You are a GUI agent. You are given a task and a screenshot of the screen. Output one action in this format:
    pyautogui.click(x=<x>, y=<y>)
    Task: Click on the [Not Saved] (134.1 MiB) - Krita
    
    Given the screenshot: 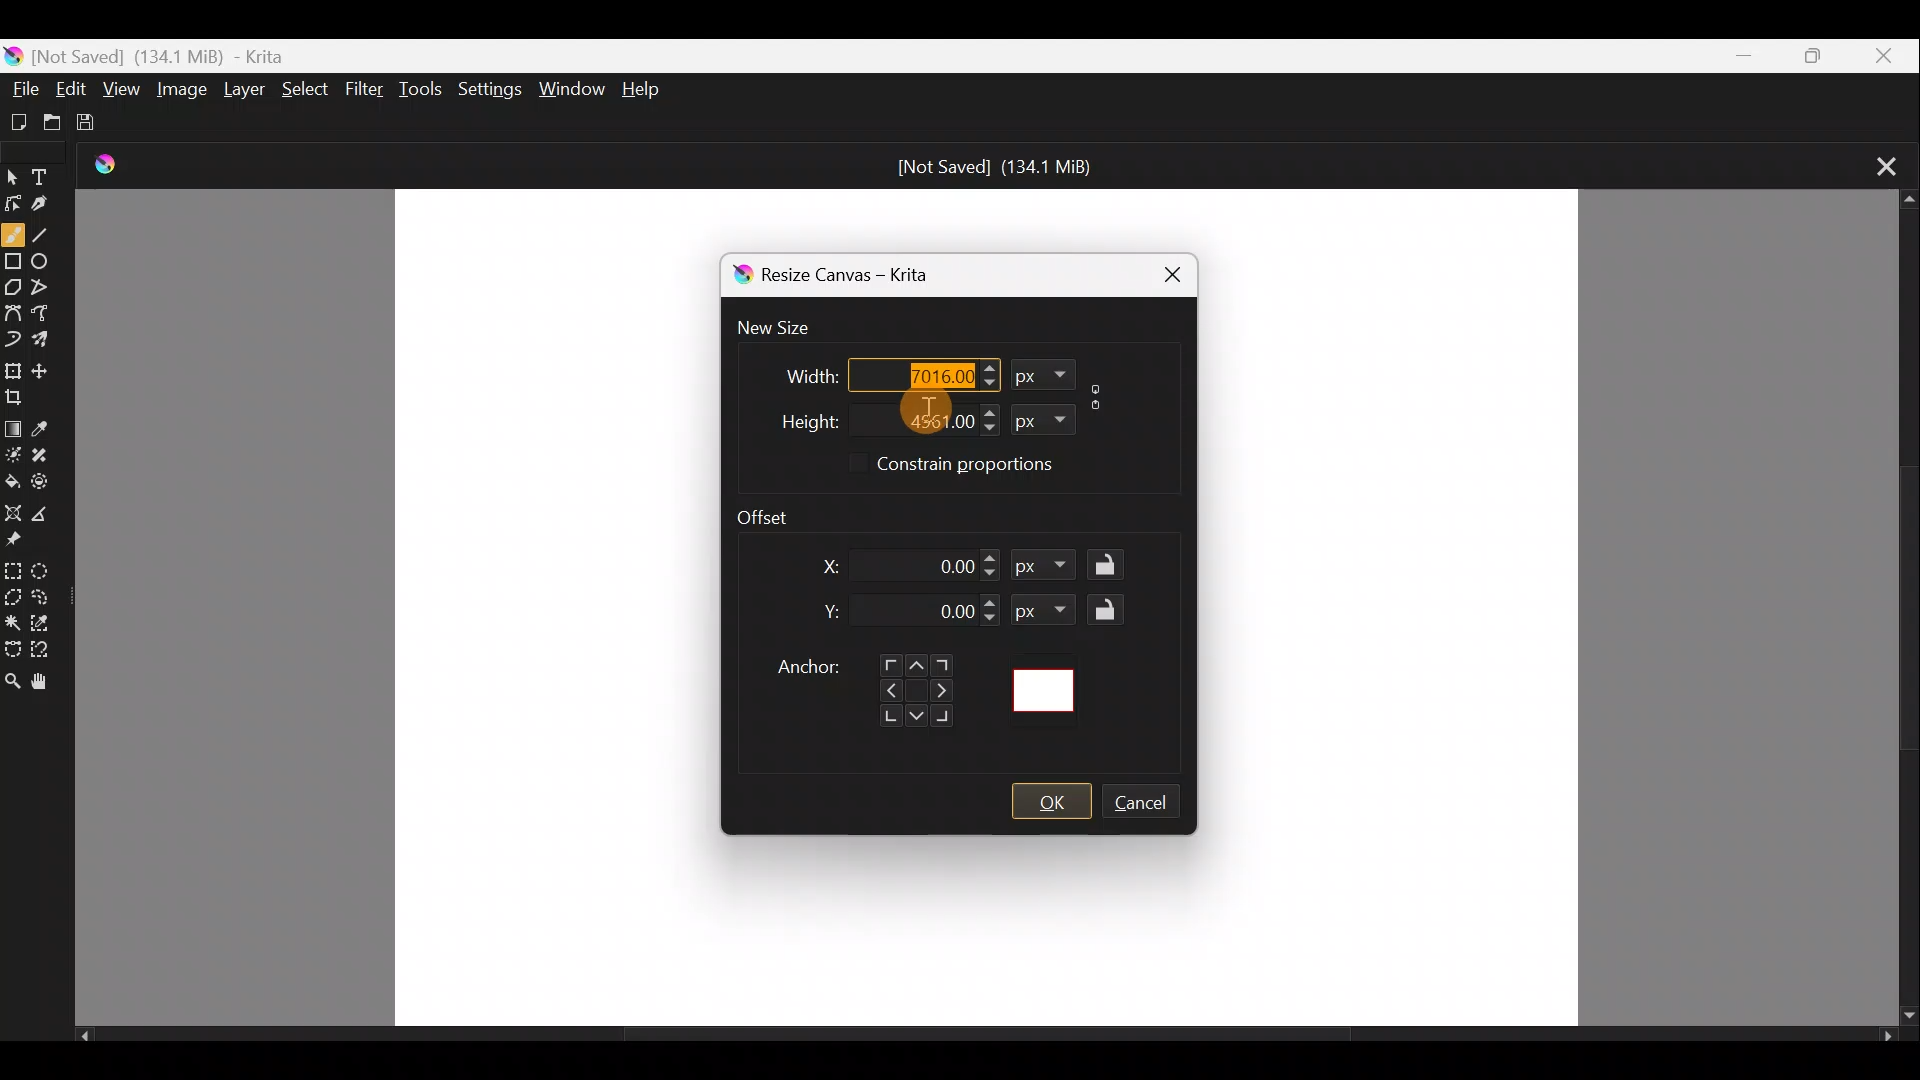 What is the action you would take?
    pyautogui.click(x=211, y=52)
    